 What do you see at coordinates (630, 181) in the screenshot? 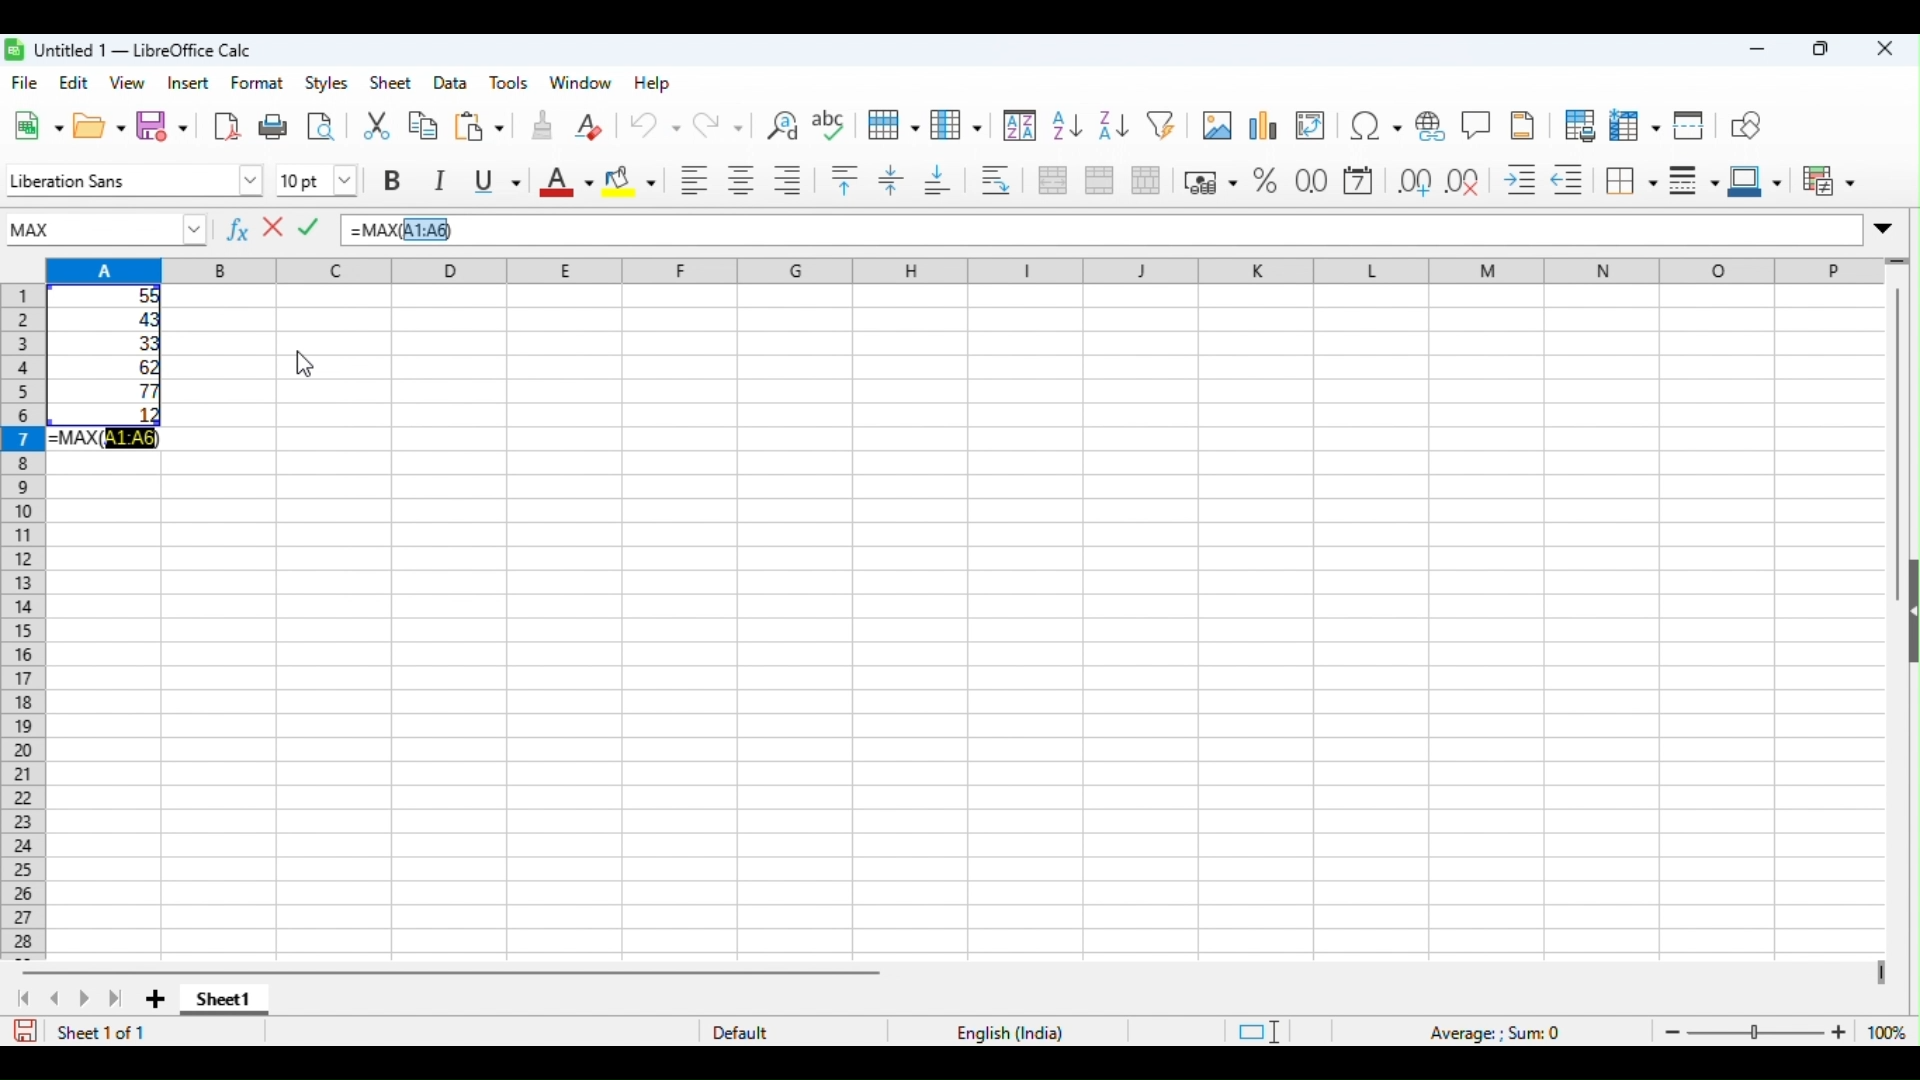
I see `background color` at bounding box center [630, 181].